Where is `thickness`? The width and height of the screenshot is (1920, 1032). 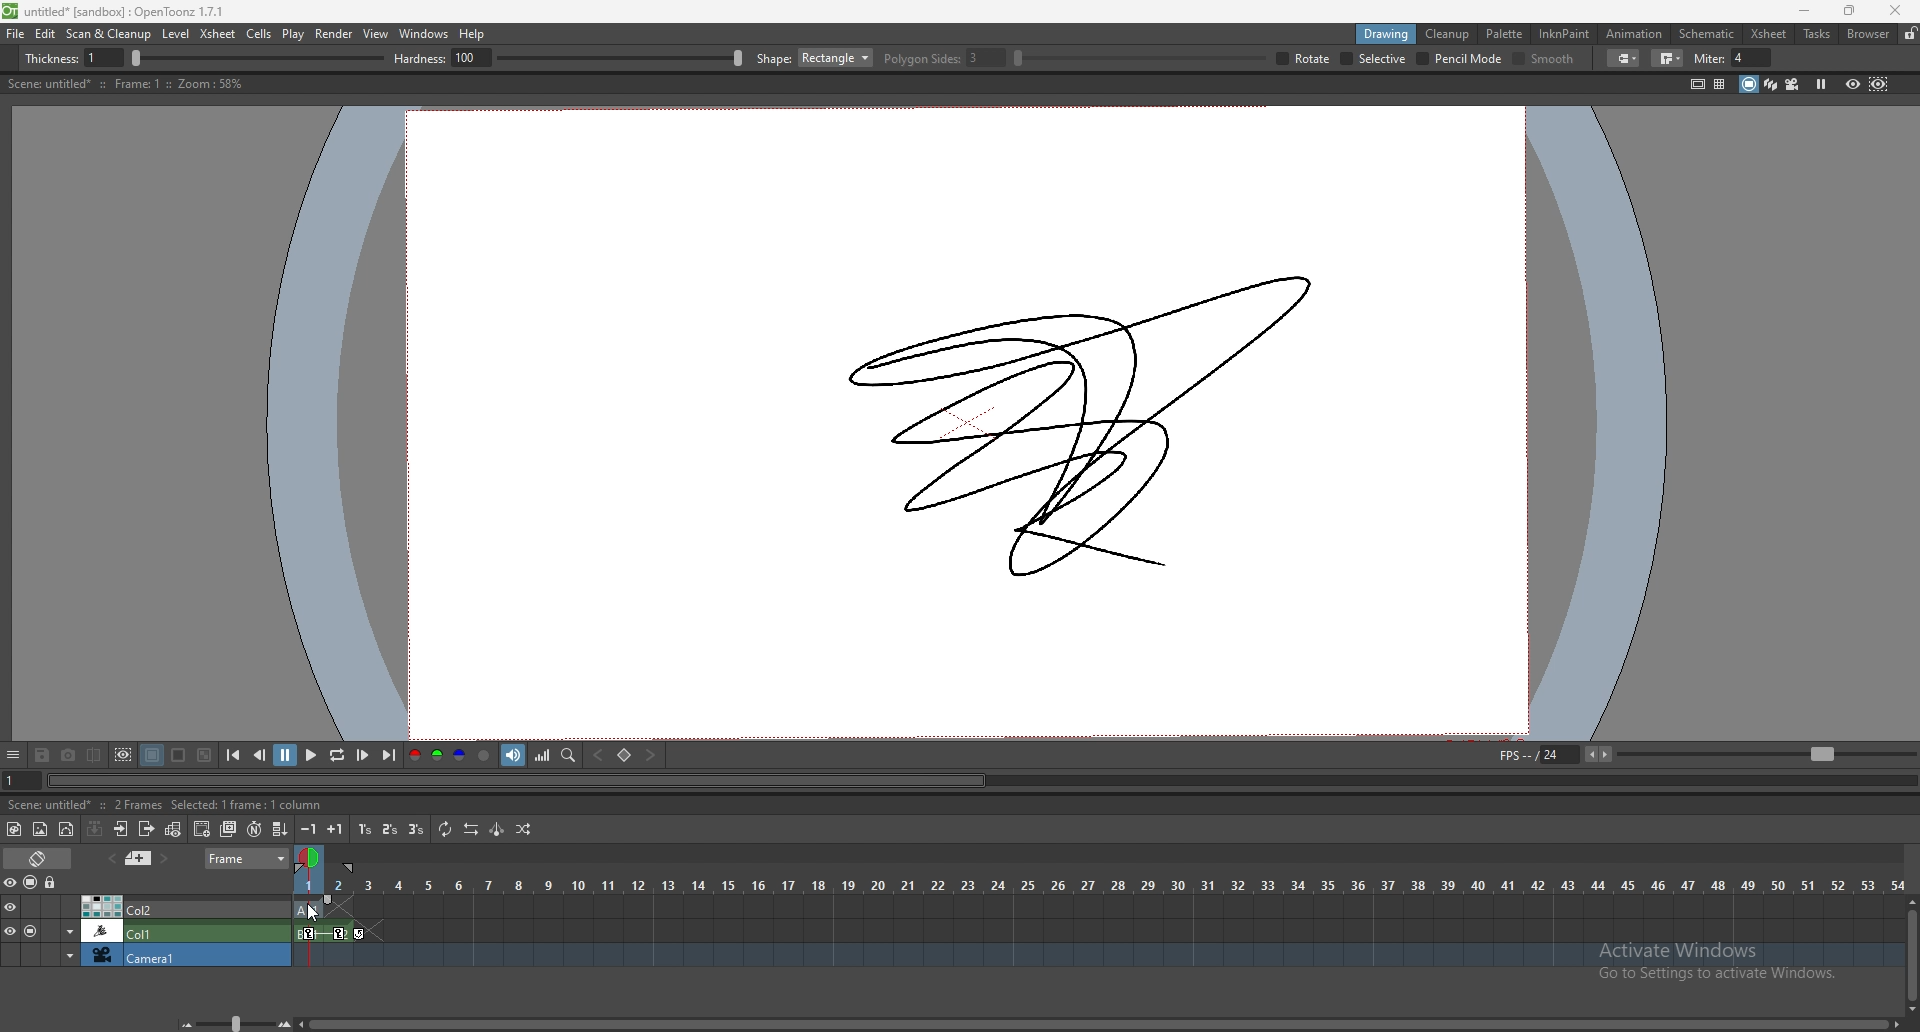 thickness is located at coordinates (207, 59).